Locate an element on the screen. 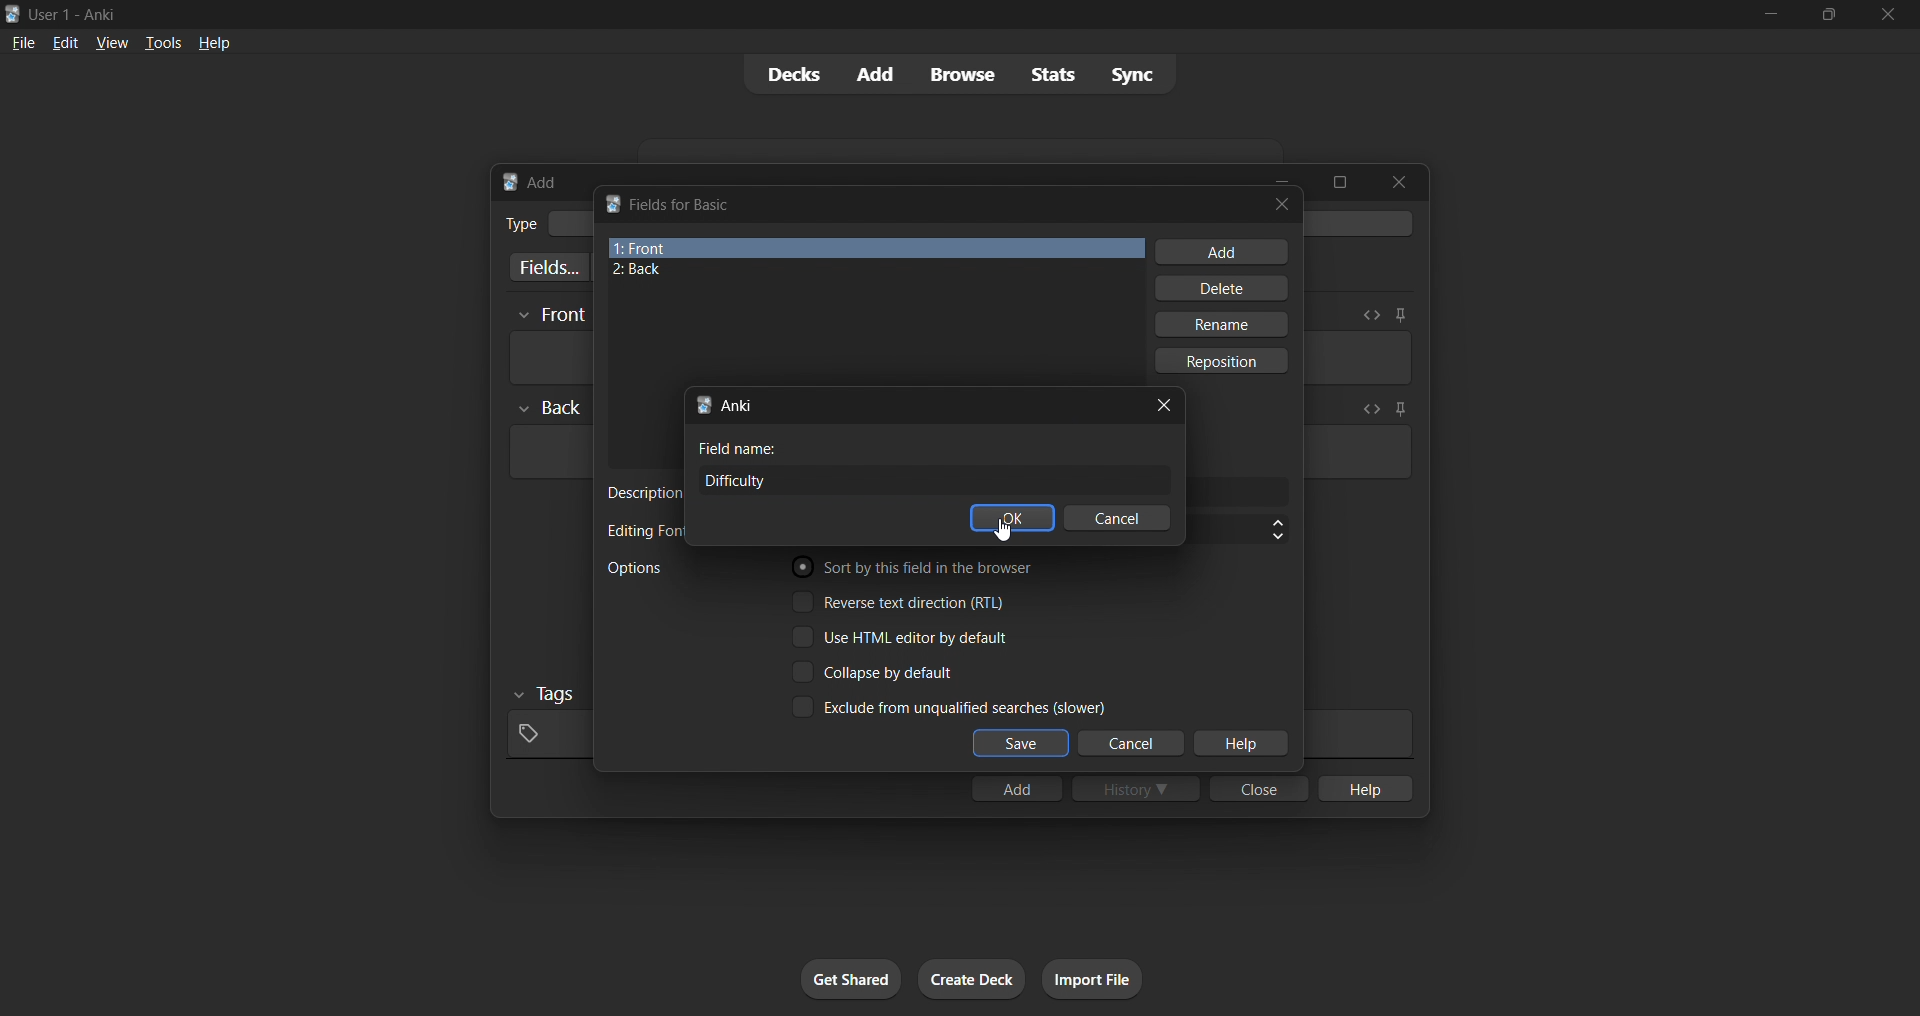  delete is located at coordinates (1224, 288).